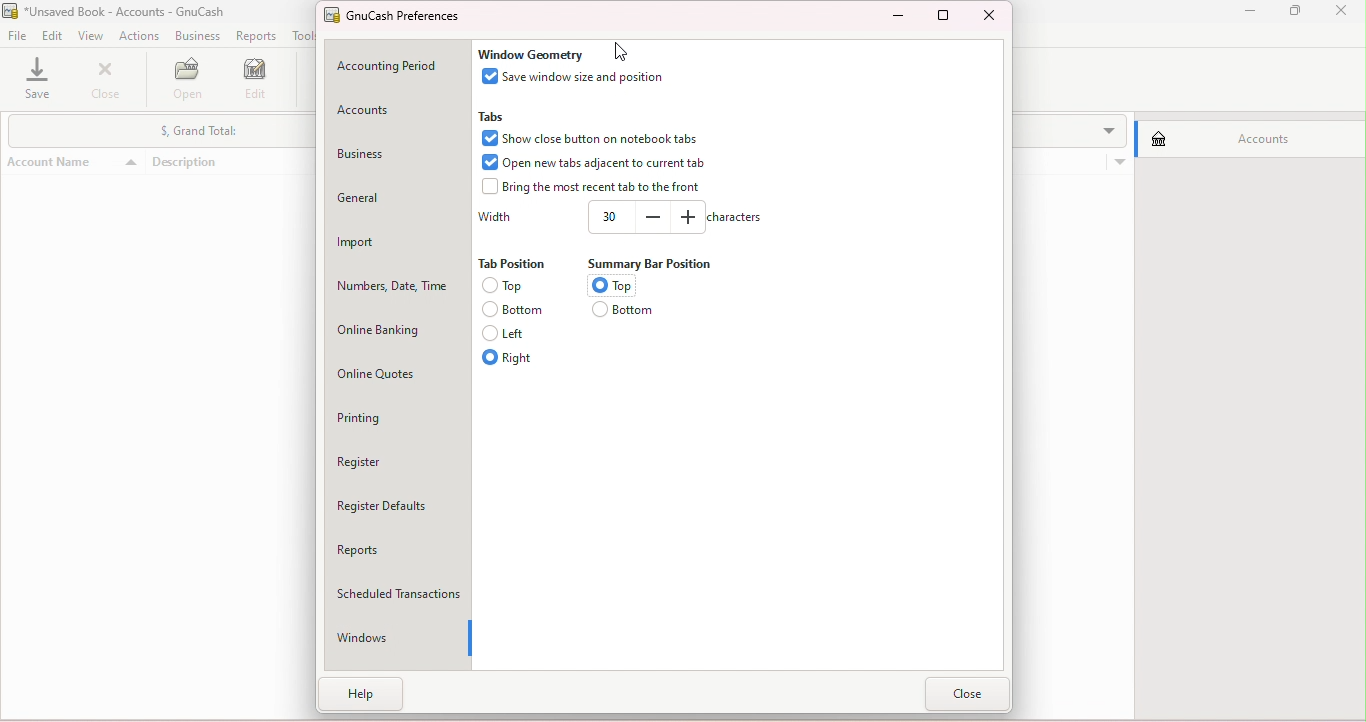 The width and height of the screenshot is (1366, 722). What do you see at coordinates (404, 17) in the screenshot?
I see `GnuCash preferences` at bounding box center [404, 17].